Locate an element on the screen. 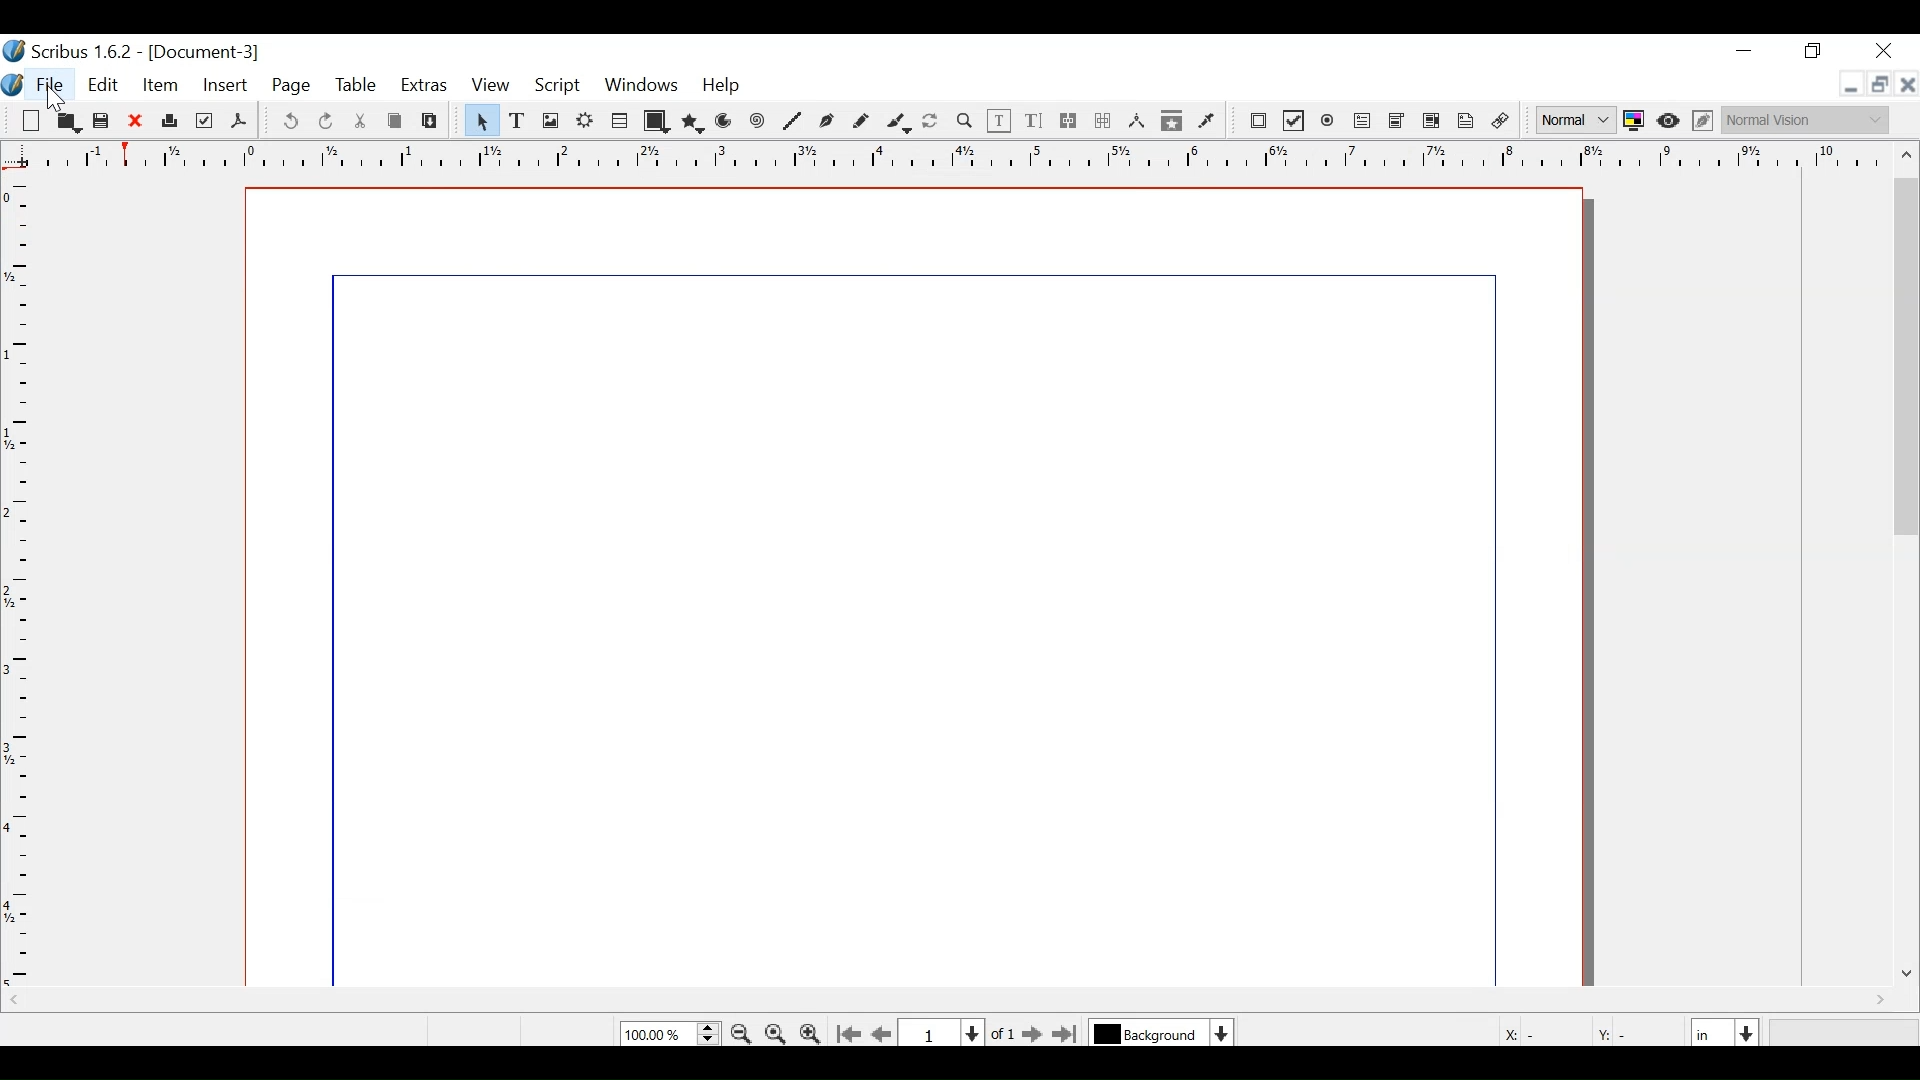 The image size is (1920, 1080). Unlink Annotation is located at coordinates (1501, 123).